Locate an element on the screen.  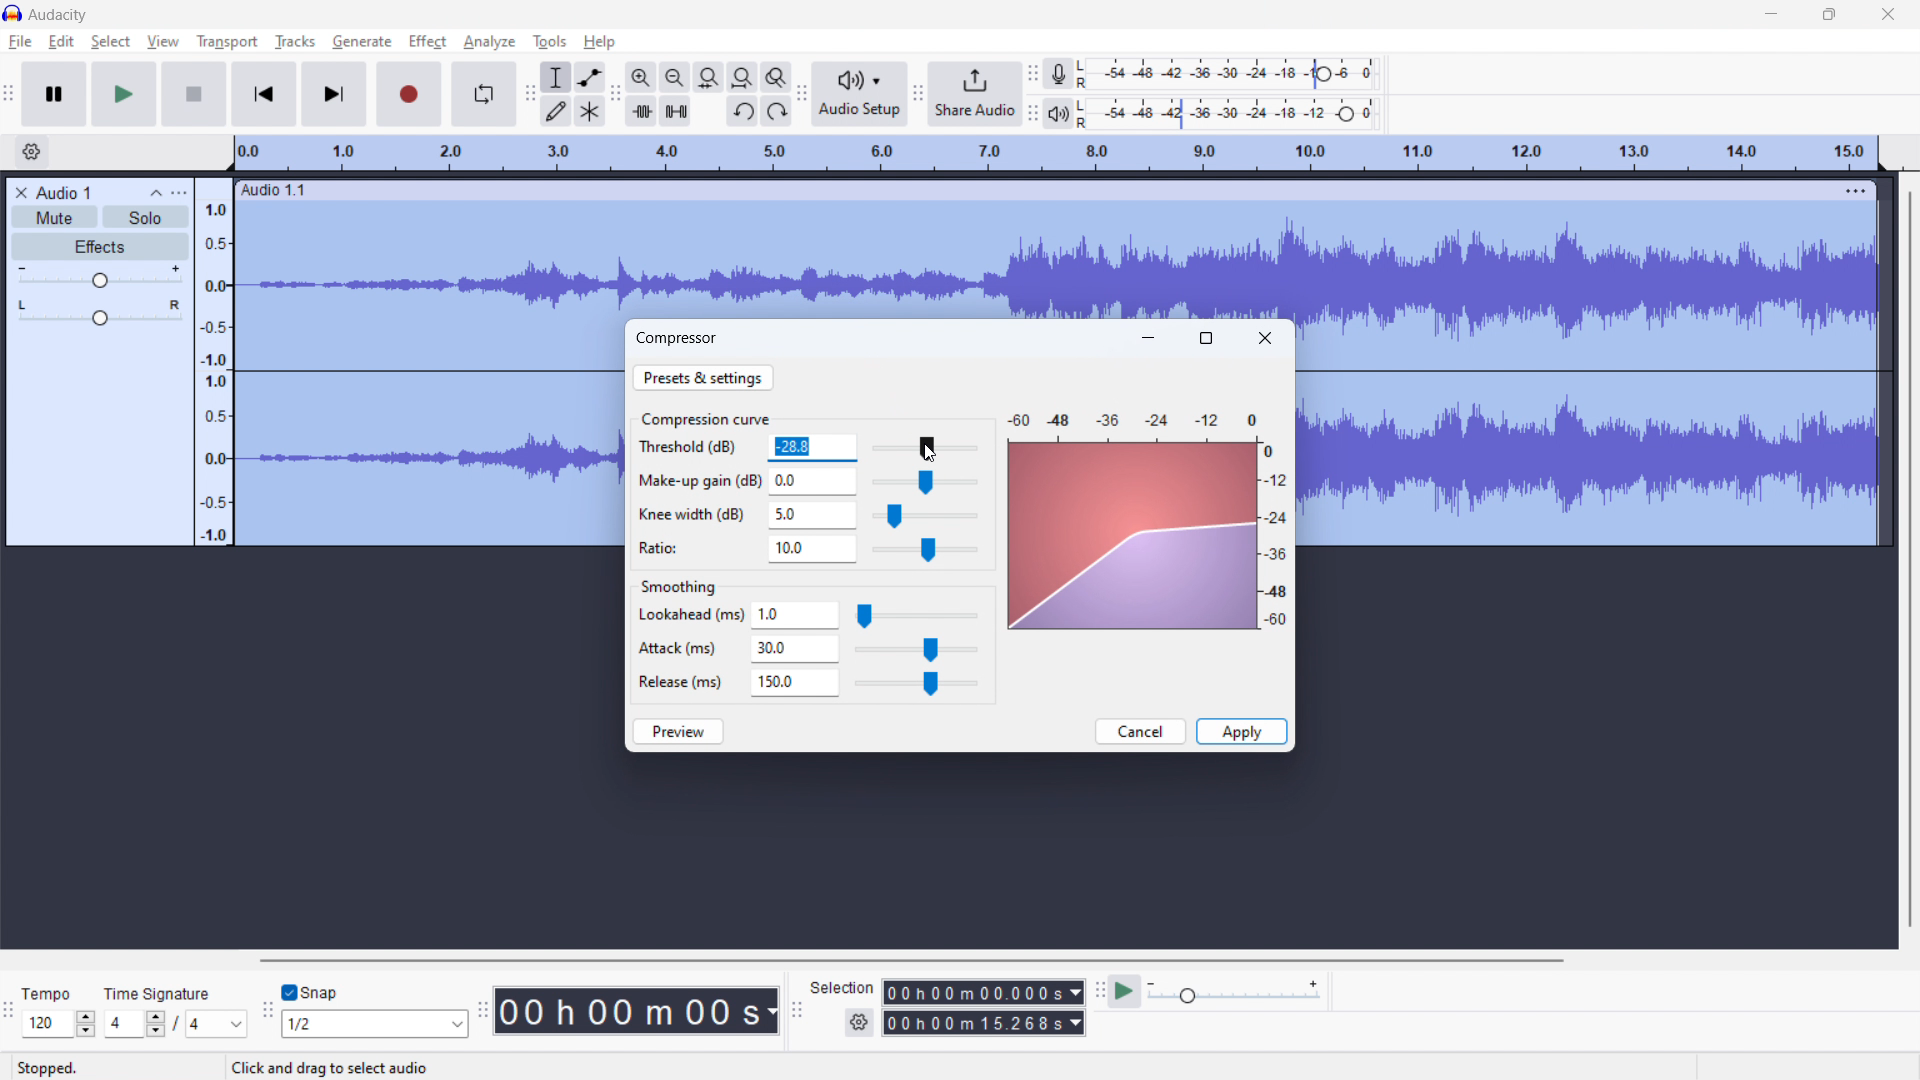
knee width slider is located at coordinates (923, 517).